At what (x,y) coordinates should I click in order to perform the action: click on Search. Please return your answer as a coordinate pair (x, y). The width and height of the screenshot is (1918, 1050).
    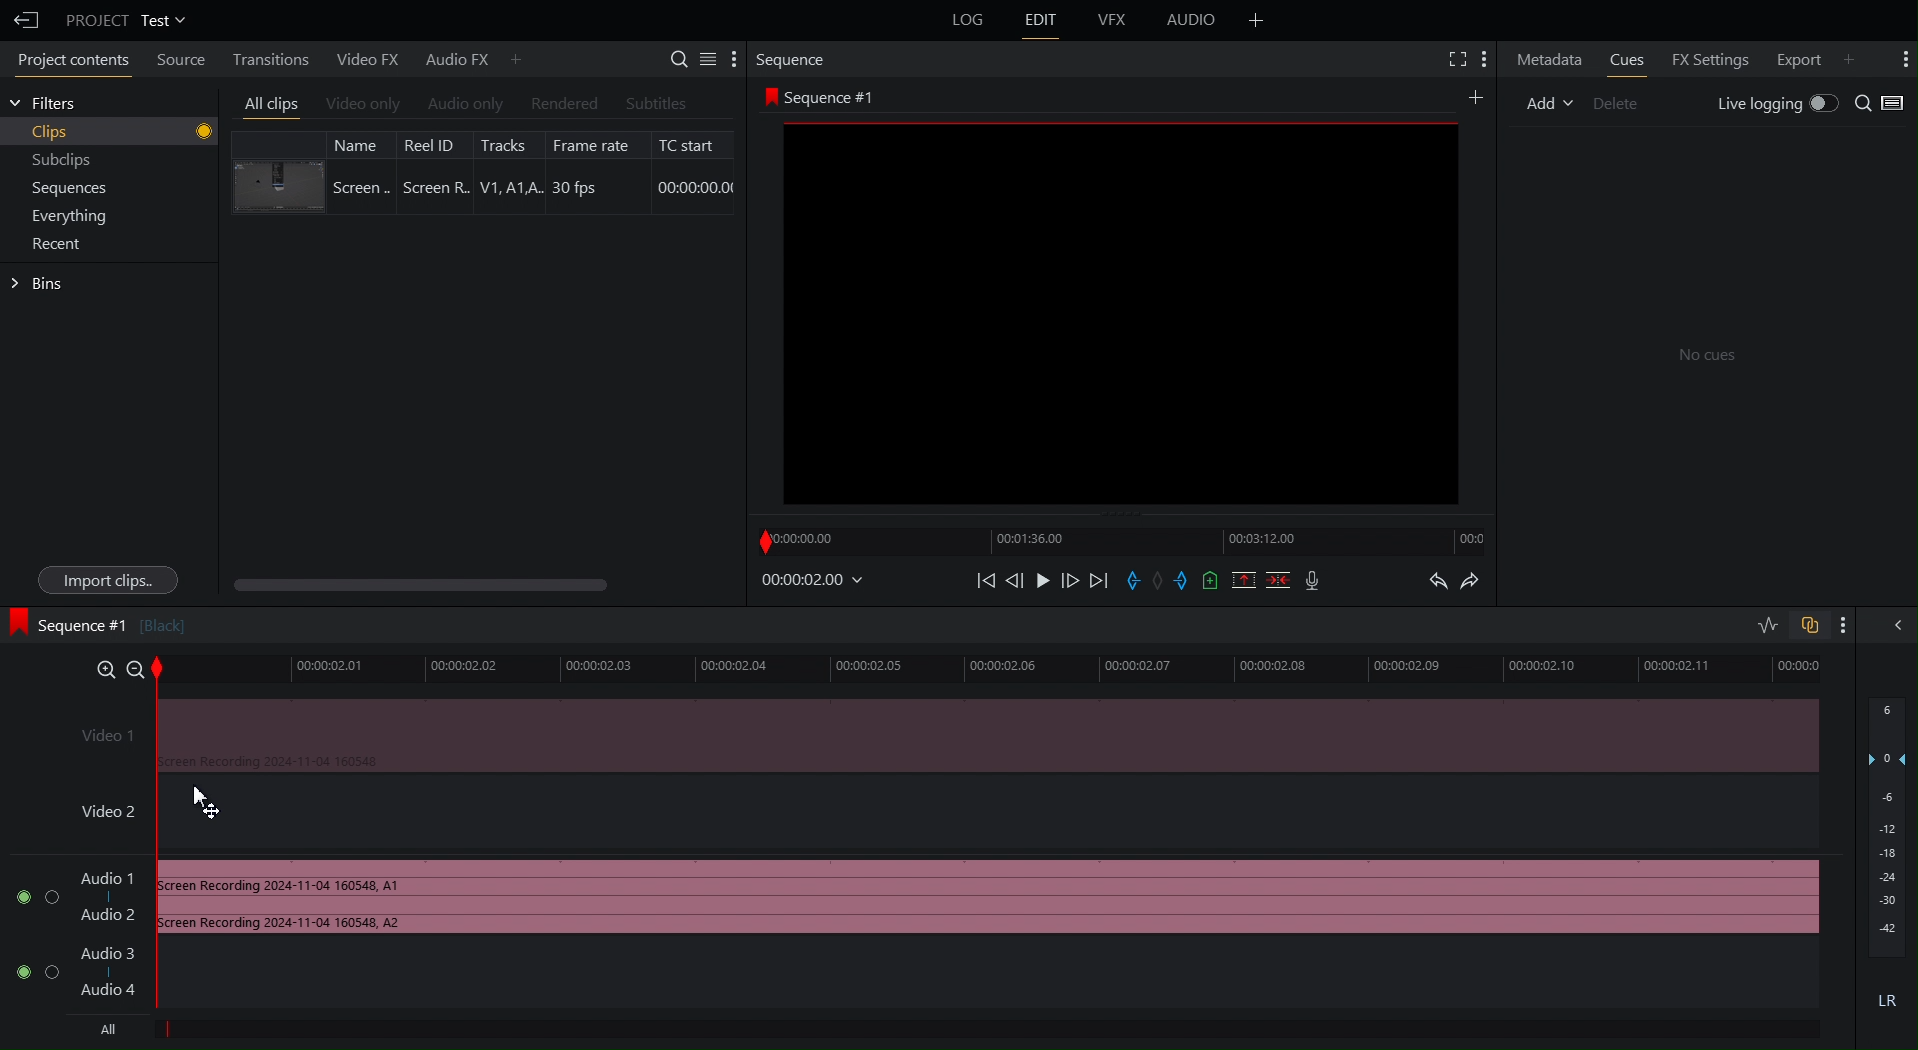
    Looking at the image, I should click on (1883, 104).